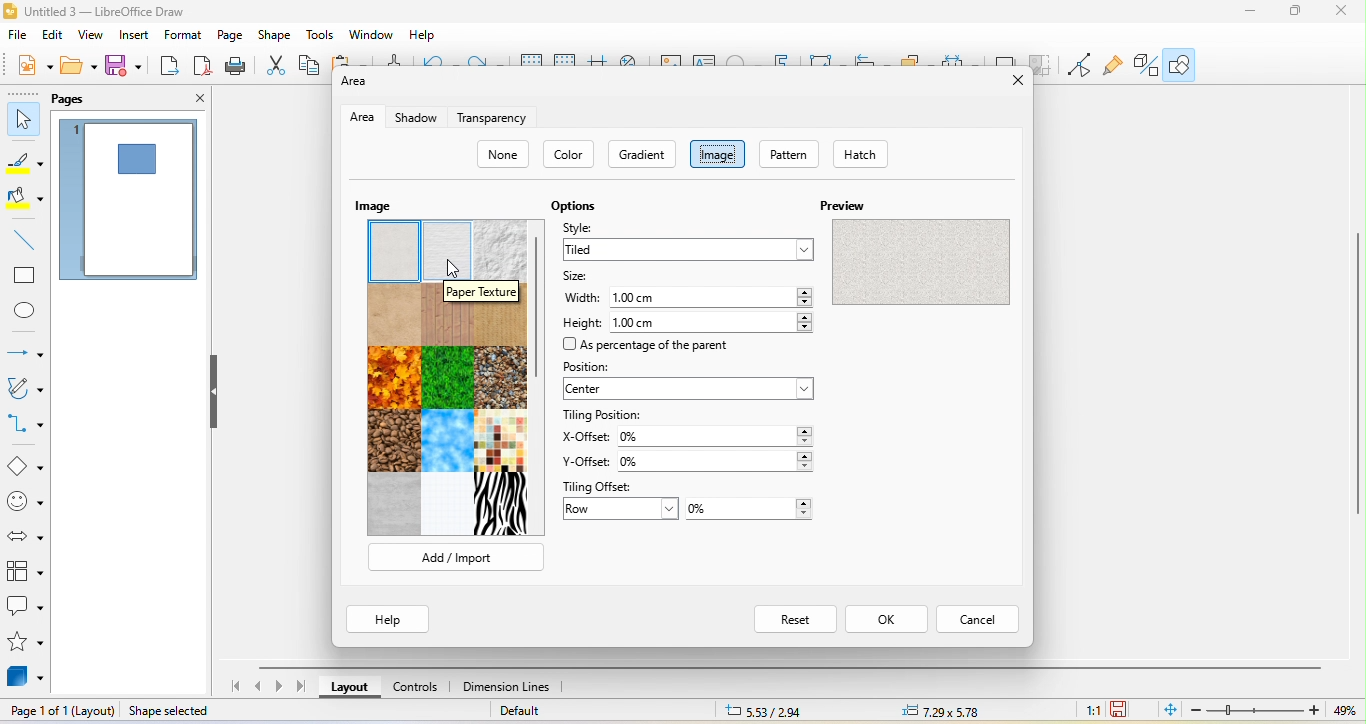  I want to click on area, so click(362, 116).